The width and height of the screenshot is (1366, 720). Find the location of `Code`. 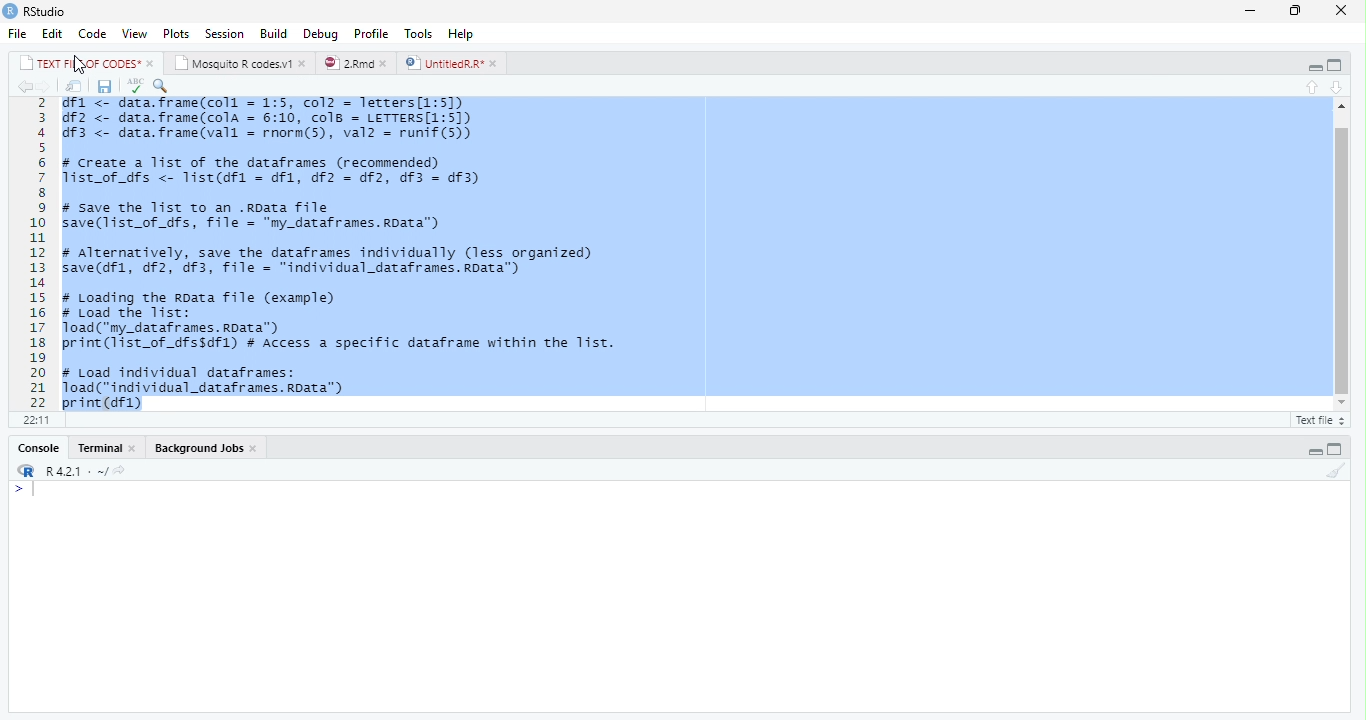

Code is located at coordinates (93, 34).